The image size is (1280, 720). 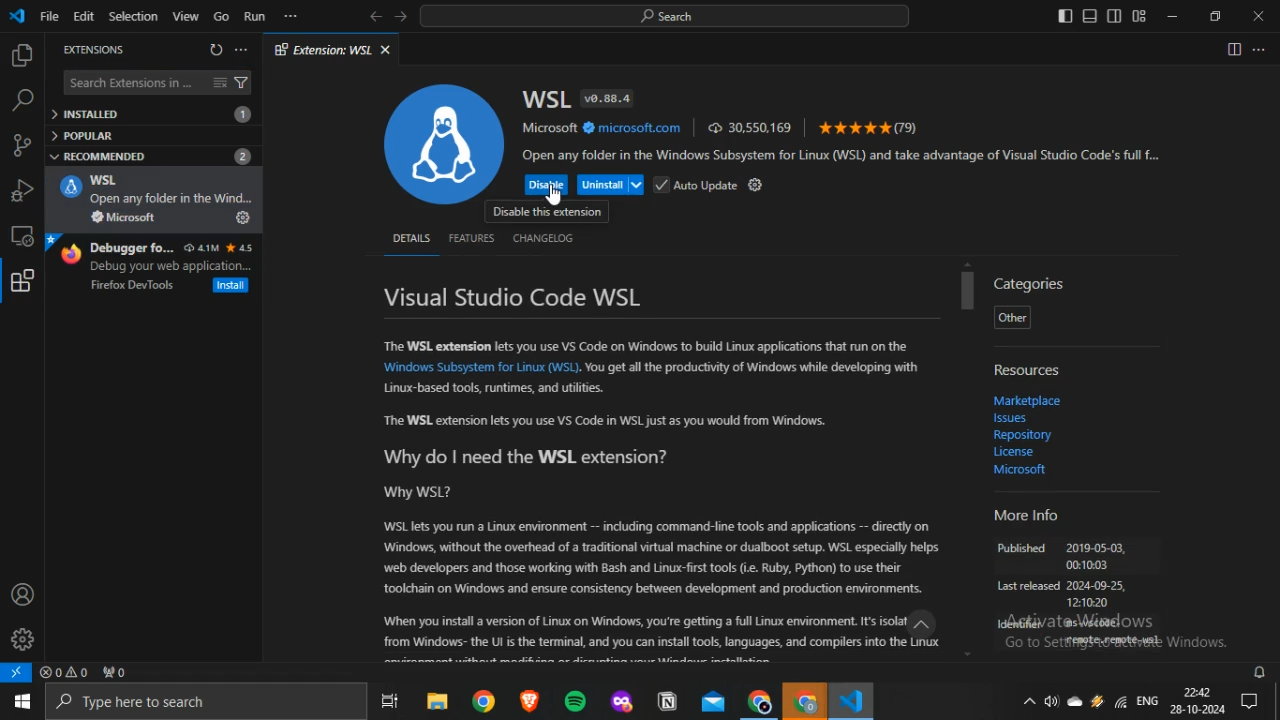 What do you see at coordinates (1013, 419) in the screenshot?
I see `Issues` at bounding box center [1013, 419].